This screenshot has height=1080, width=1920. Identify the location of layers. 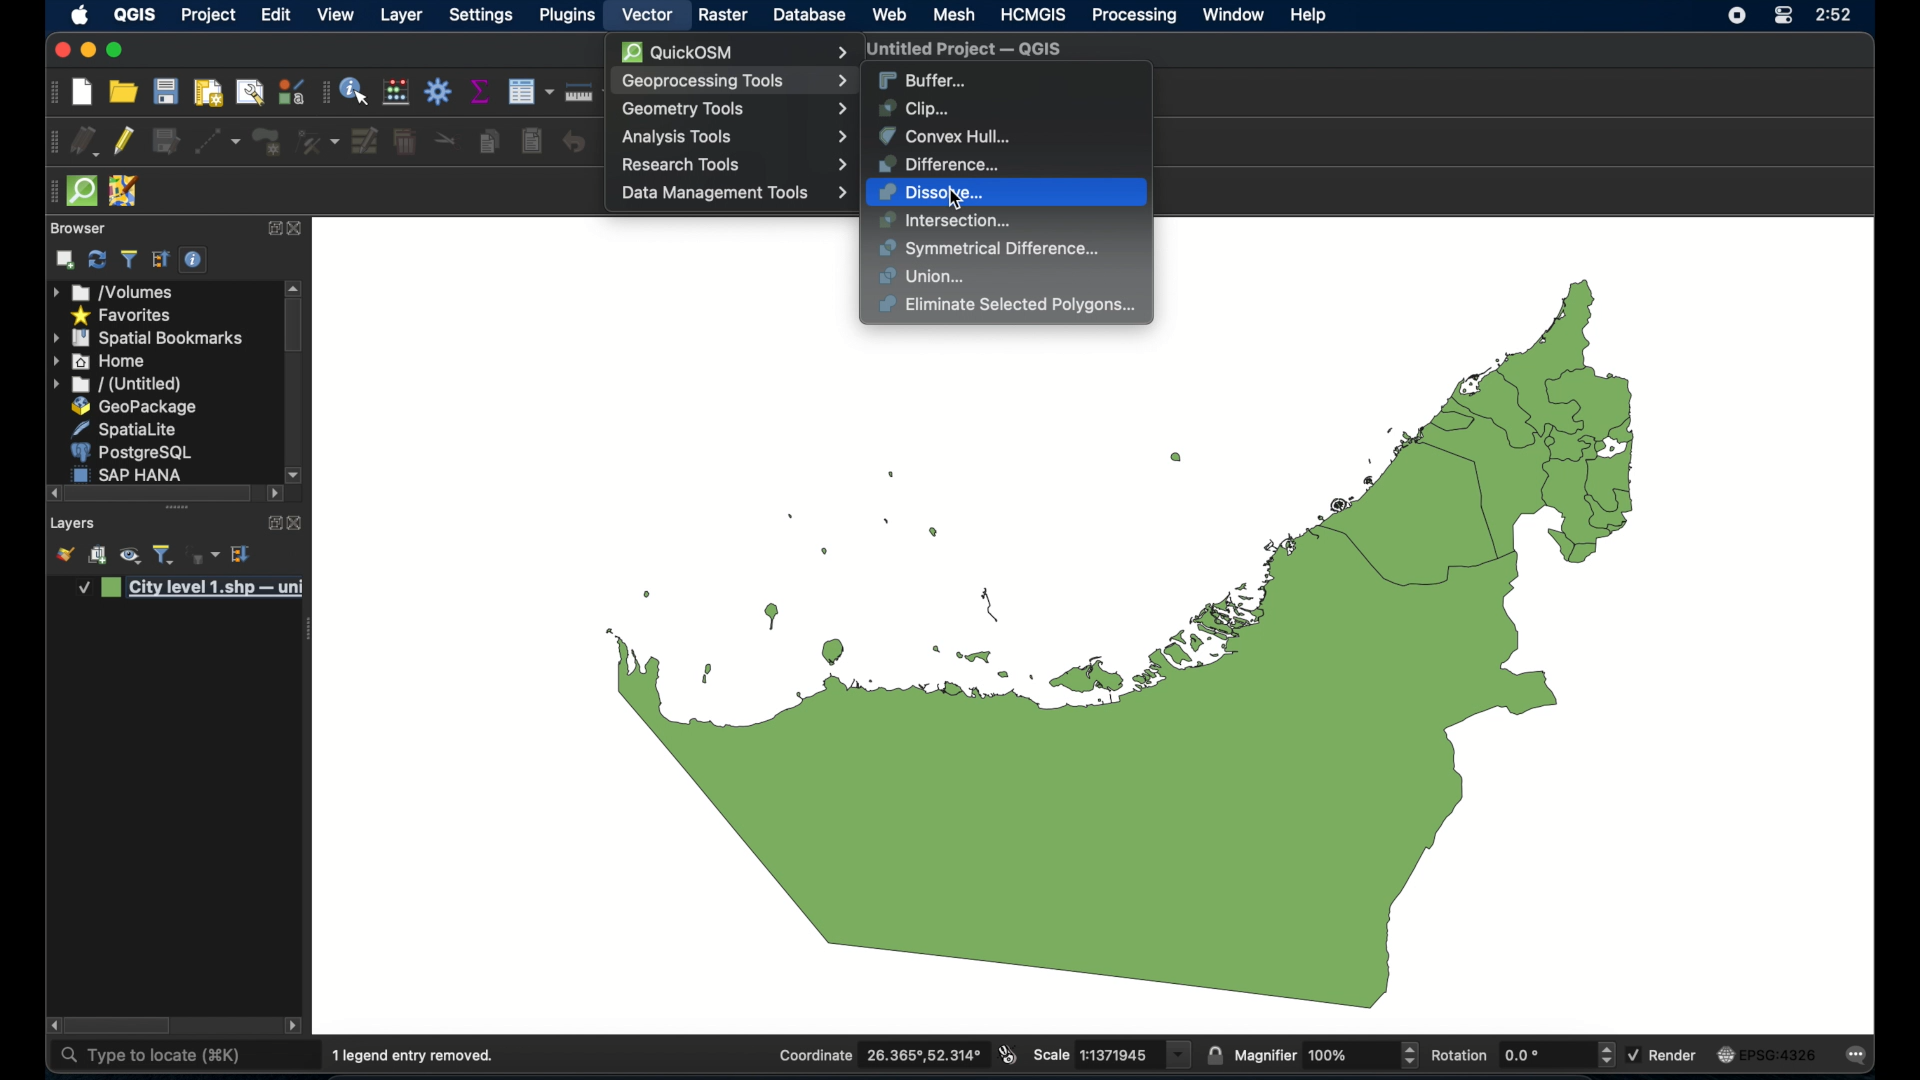
(73, 523).